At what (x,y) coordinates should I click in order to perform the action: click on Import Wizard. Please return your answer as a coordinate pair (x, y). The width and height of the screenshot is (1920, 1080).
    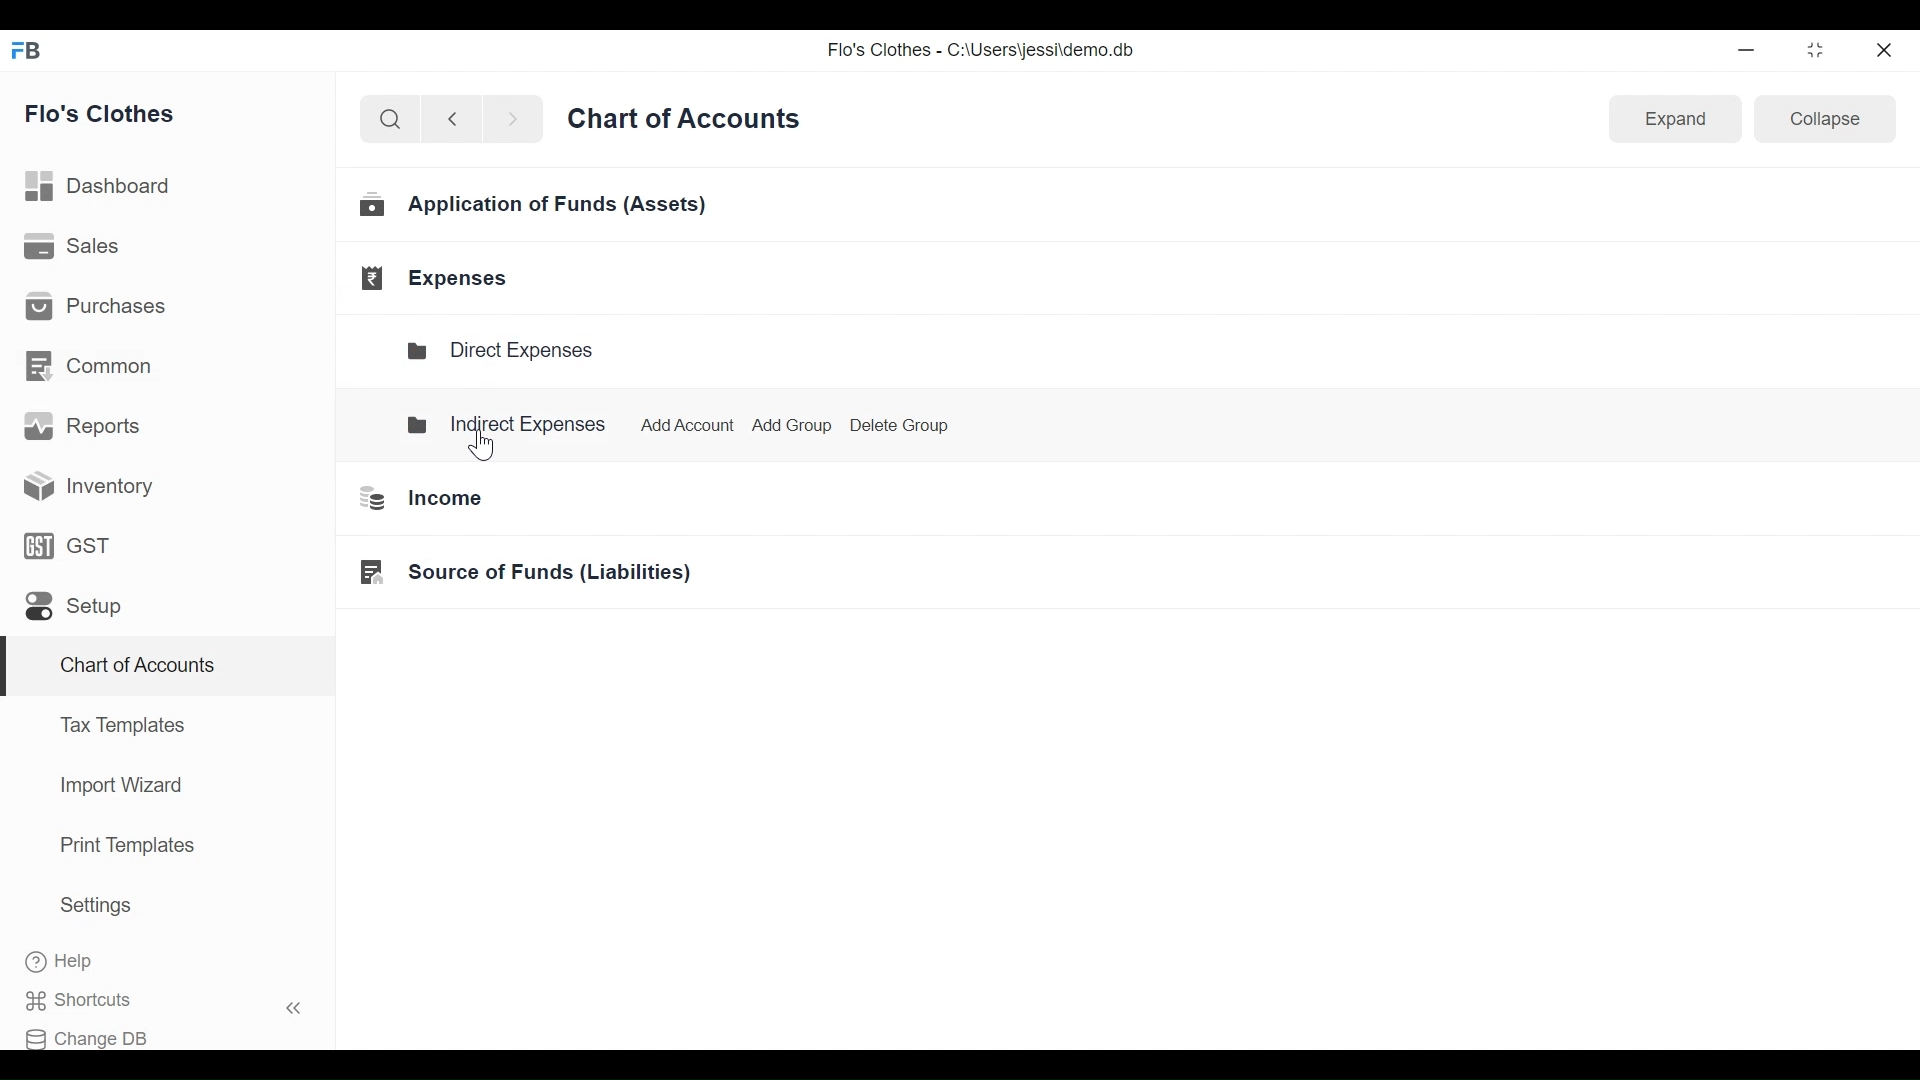
    Looking at the image, I should click on (115, 788).